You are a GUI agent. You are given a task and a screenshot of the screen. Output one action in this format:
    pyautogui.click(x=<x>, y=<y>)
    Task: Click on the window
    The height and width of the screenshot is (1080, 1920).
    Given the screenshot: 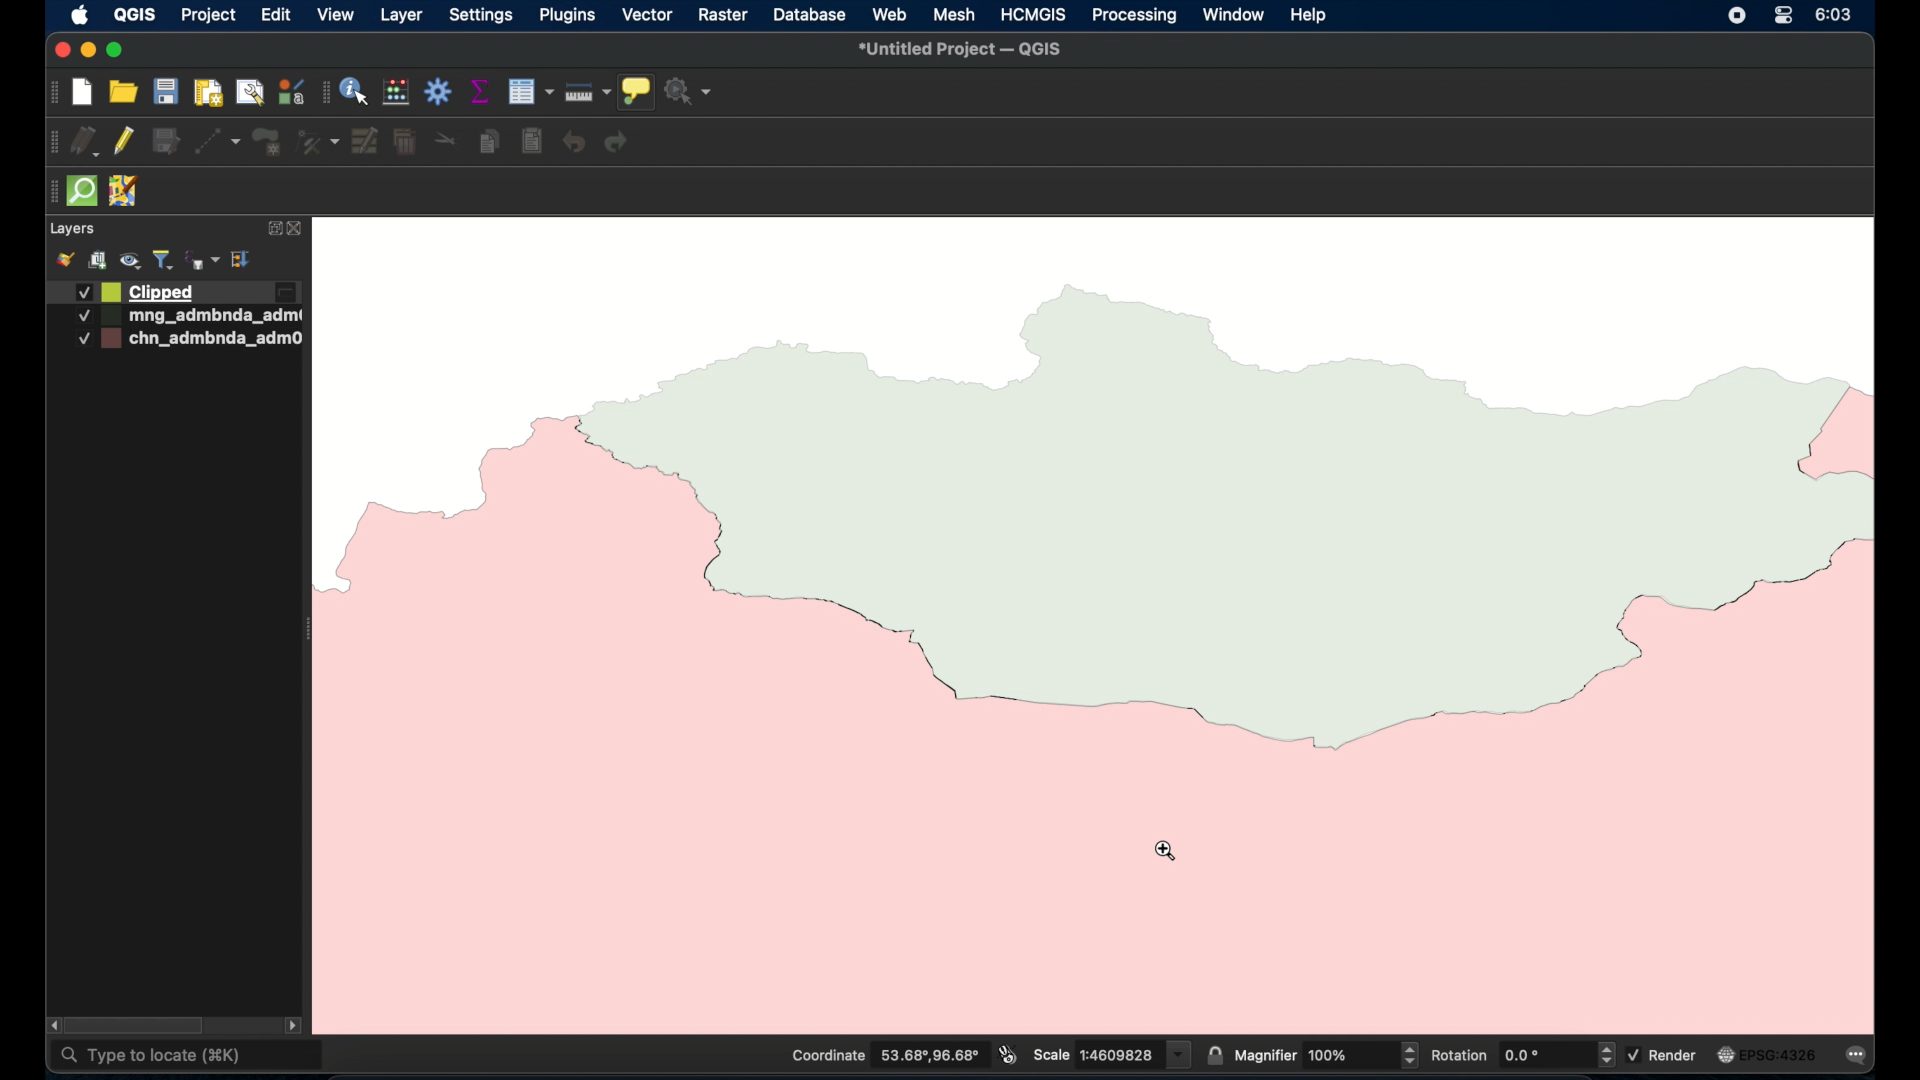 What is the action you would take?
    pyautogui.click(x=1235, y=15)
    